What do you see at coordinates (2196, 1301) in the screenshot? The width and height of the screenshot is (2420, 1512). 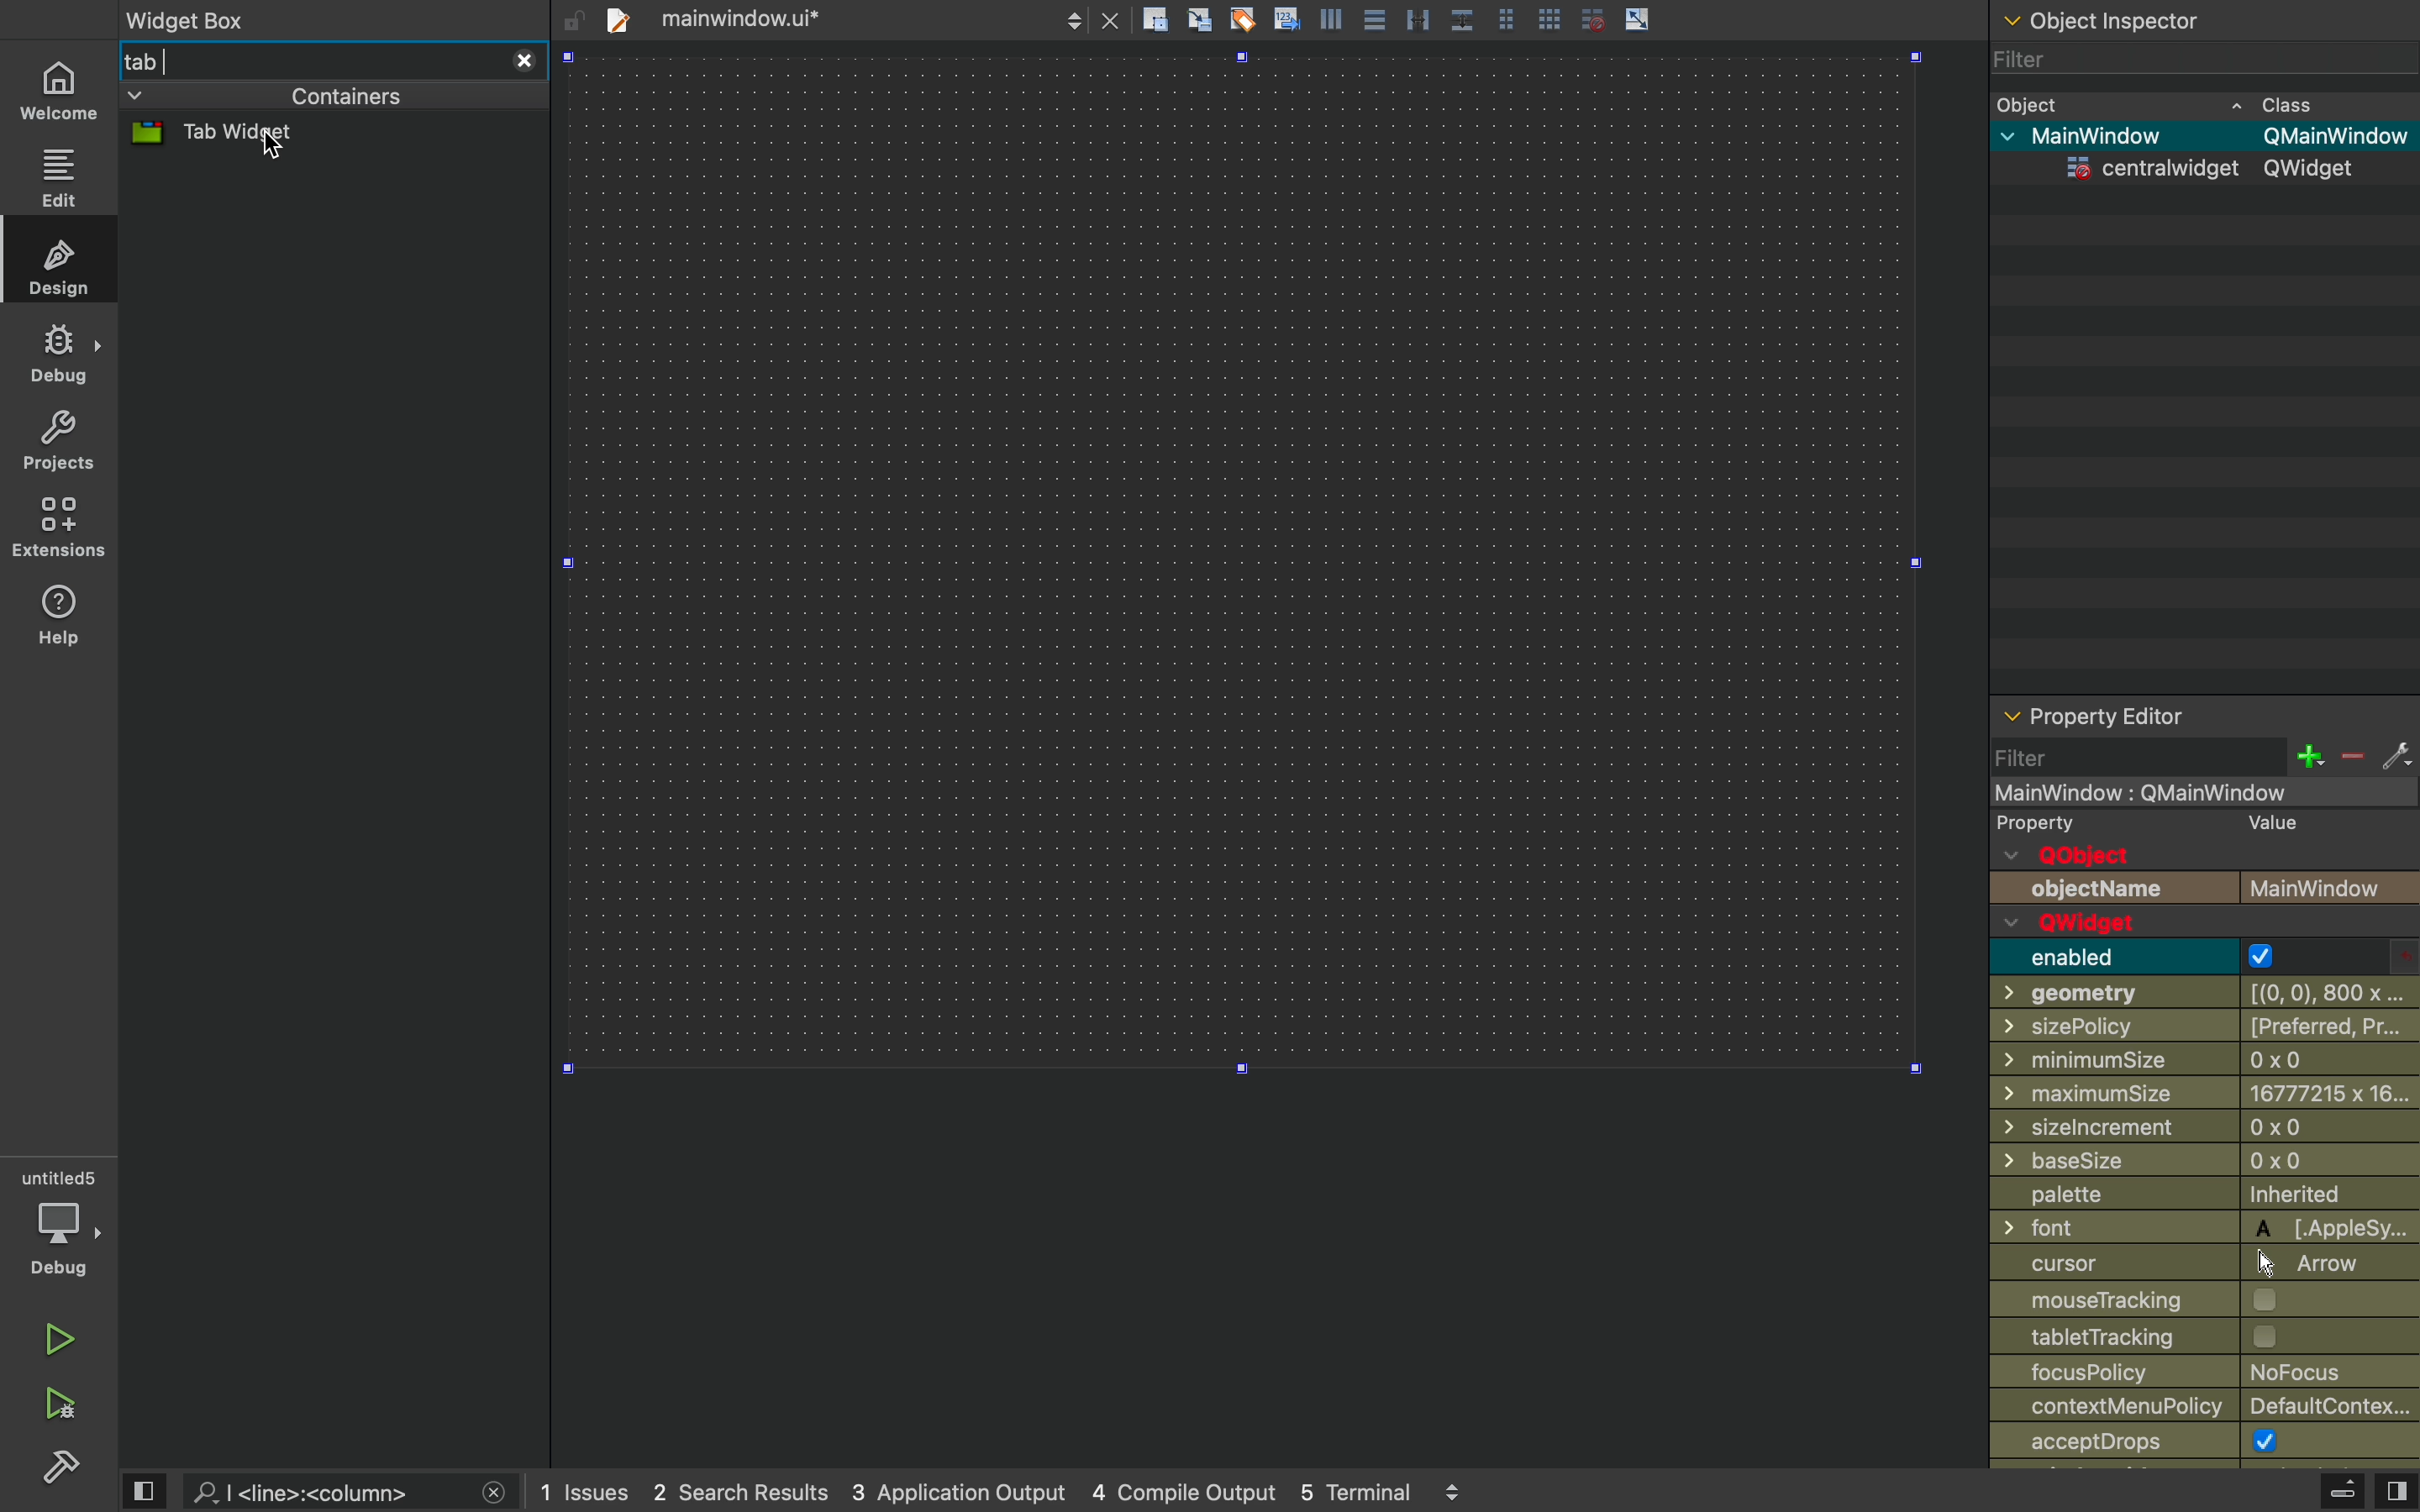 I see `mousetarcking` at bounding box center [2196, 1301].